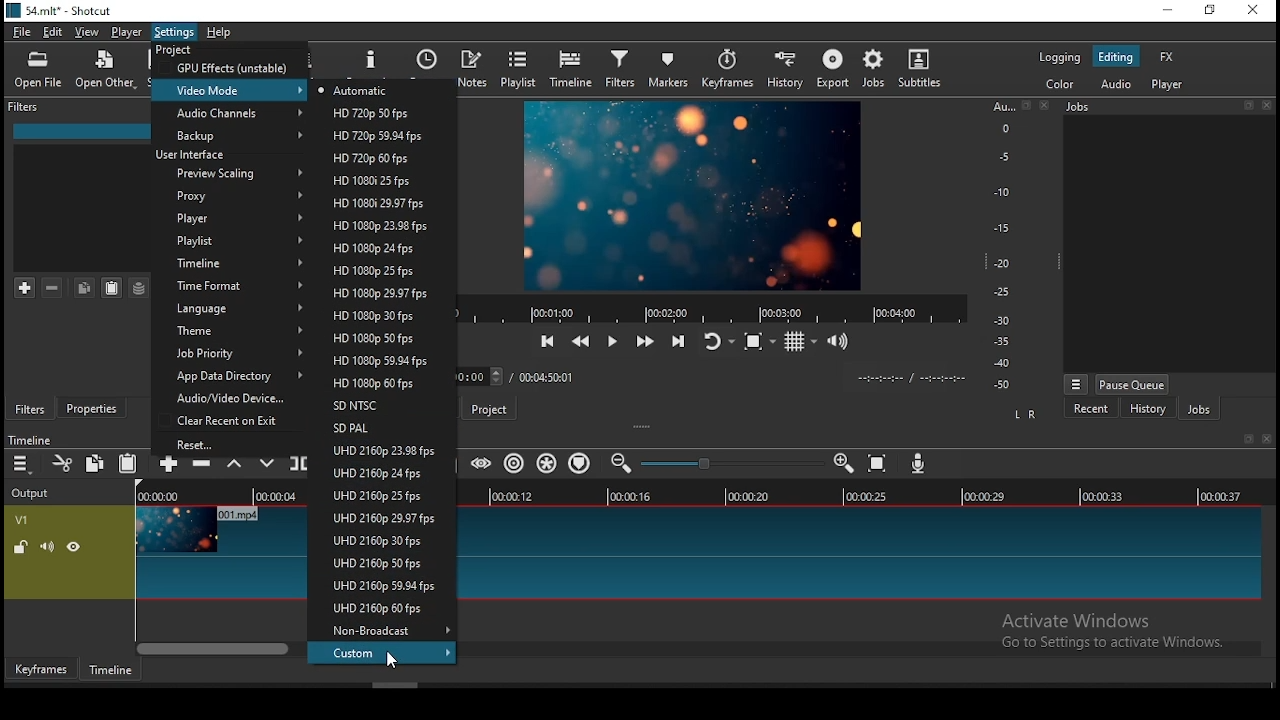 The width and height of the screenshot is (1280, 720). I want to click on restore, so click(1248, 106).